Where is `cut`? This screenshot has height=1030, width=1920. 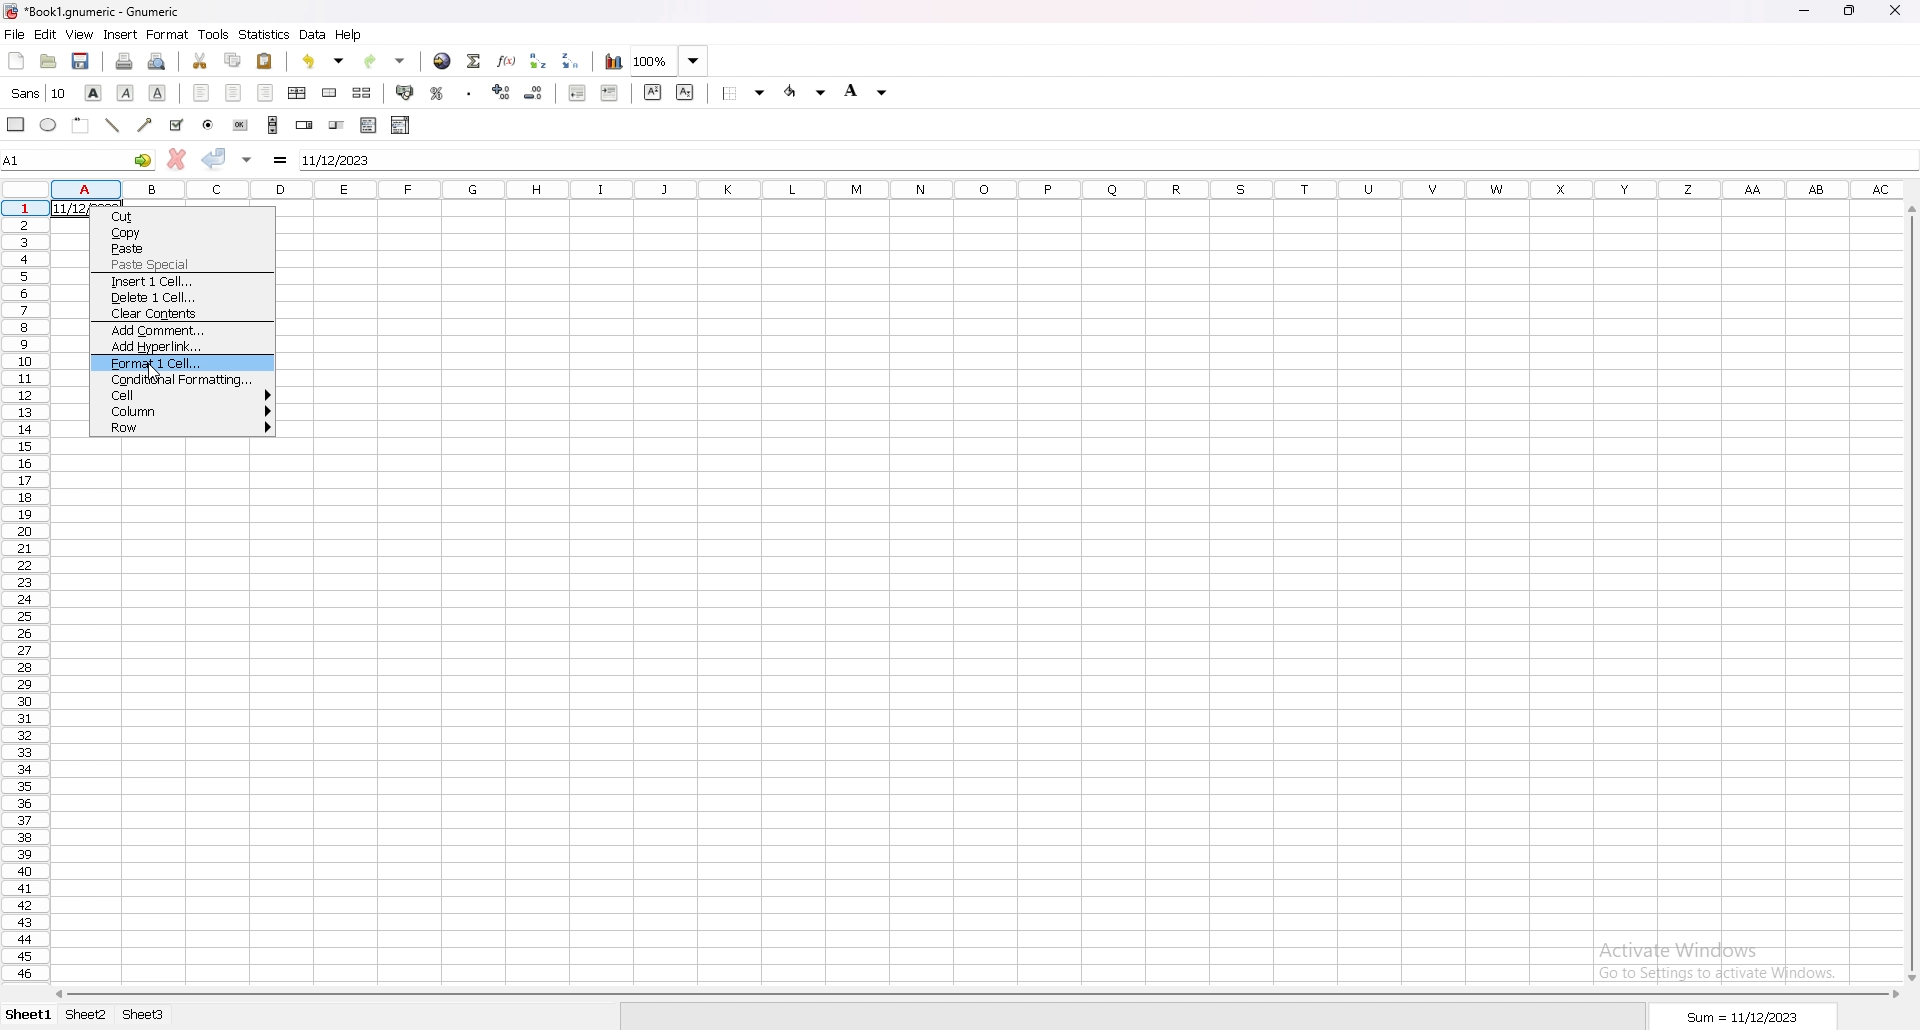 cut is located at coordinates (200, 61).